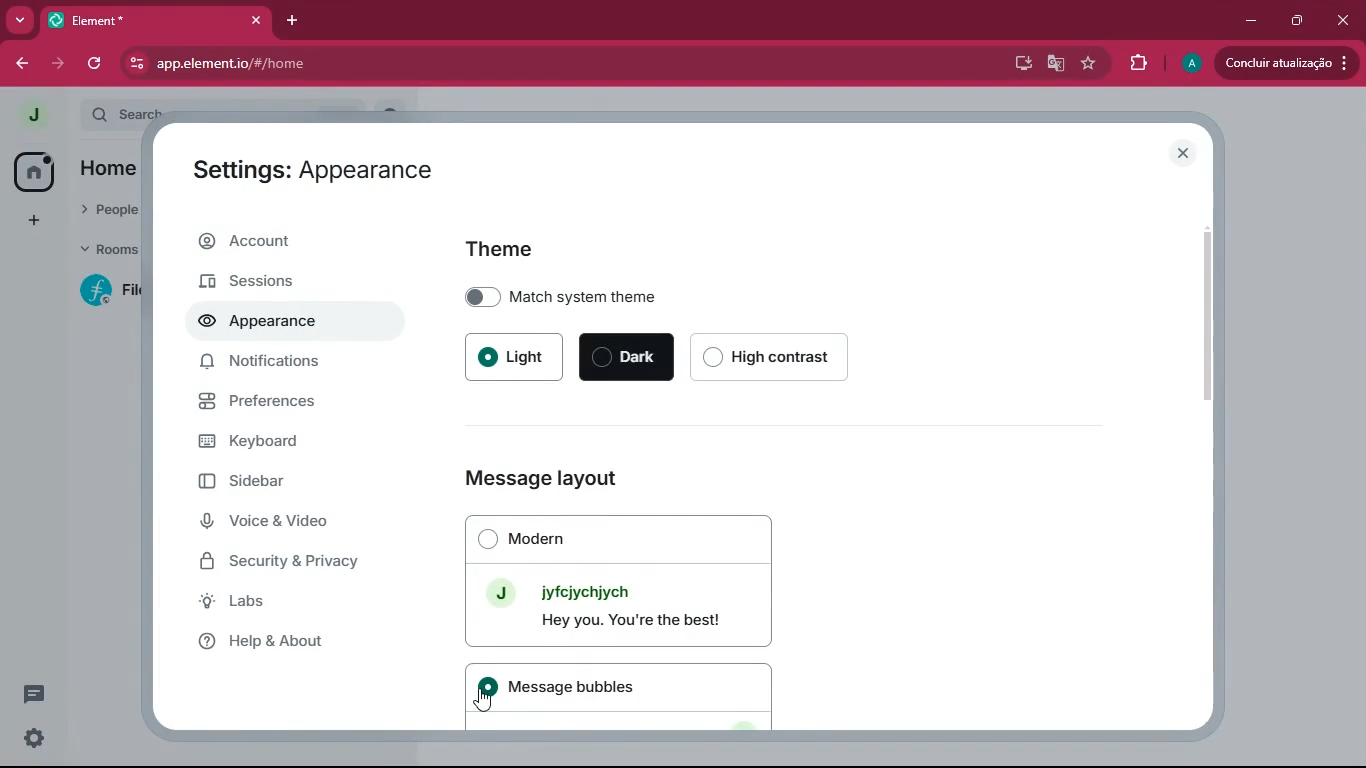 This screenshot has width=1366, height=768. What do you see at coordinates (514, 353) in the screenshot?
I see `light` at bounding box center [514, 353].